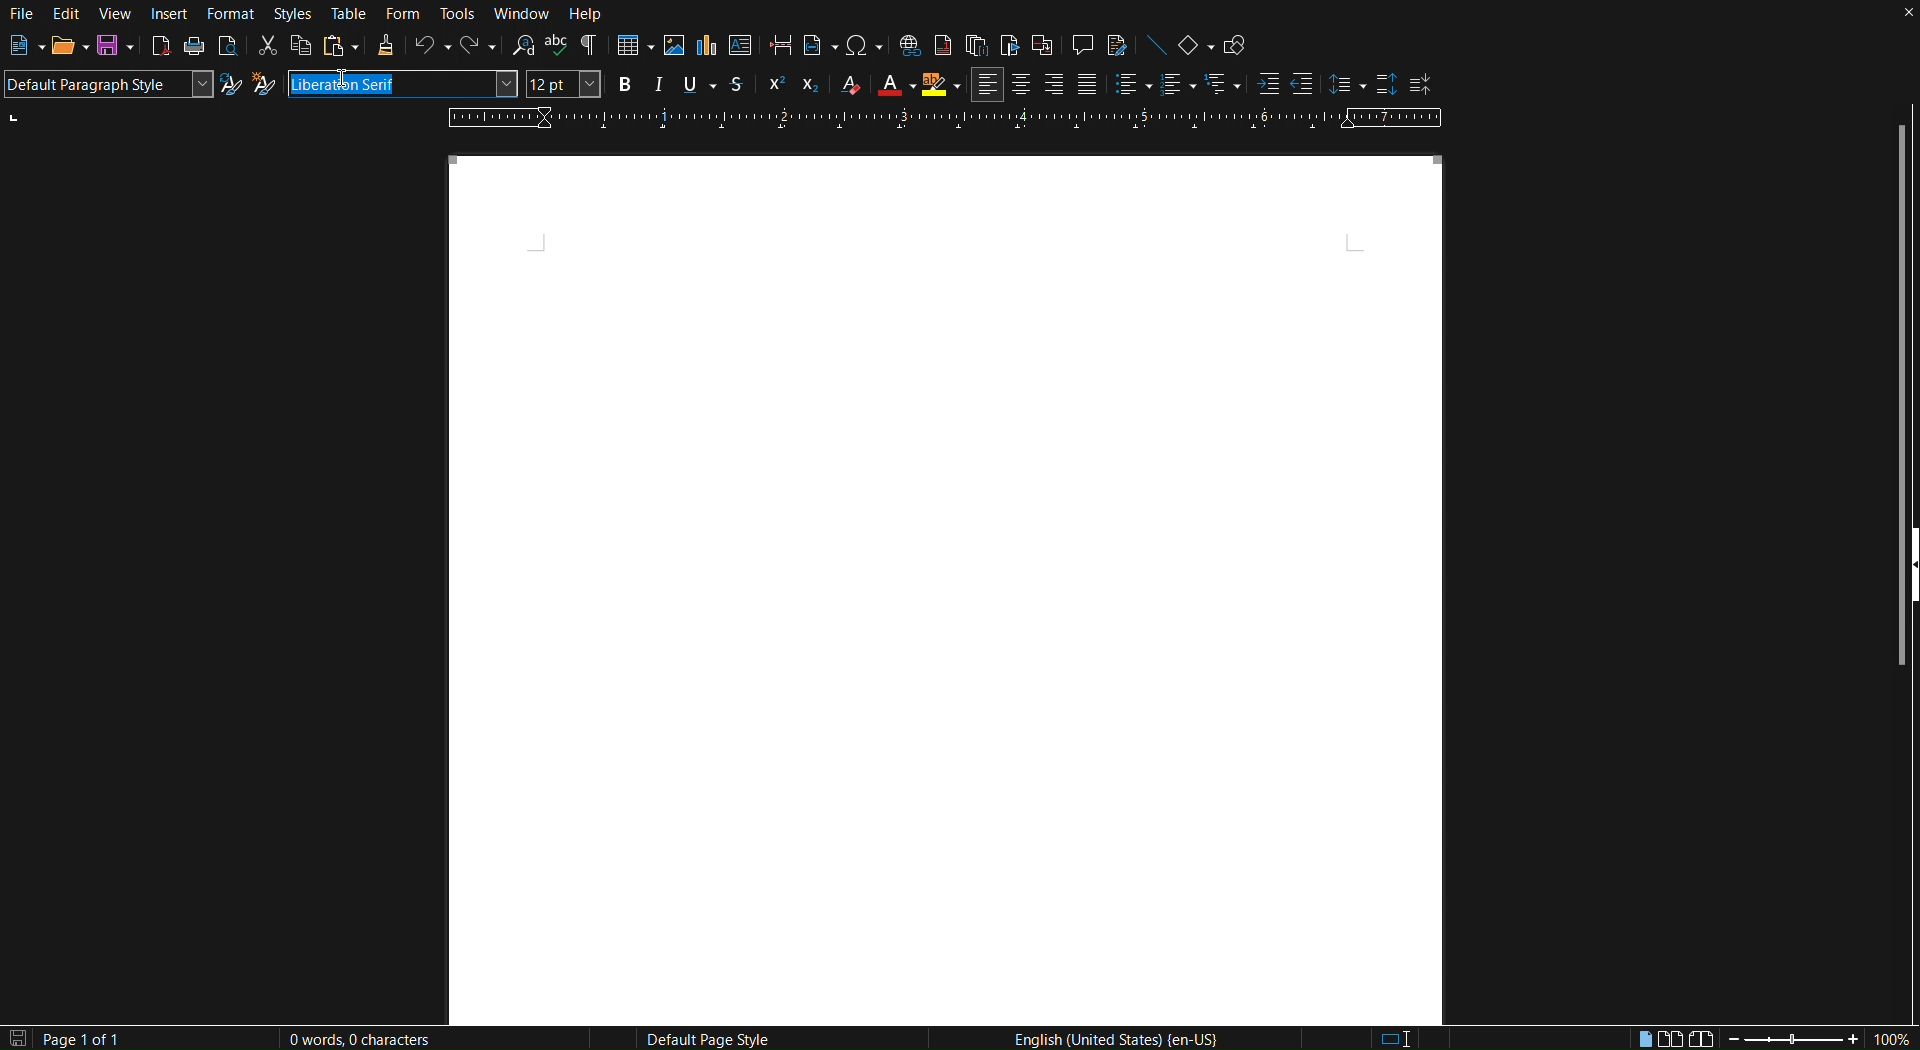  I want to click on Insert Line, so click(1157, 49).